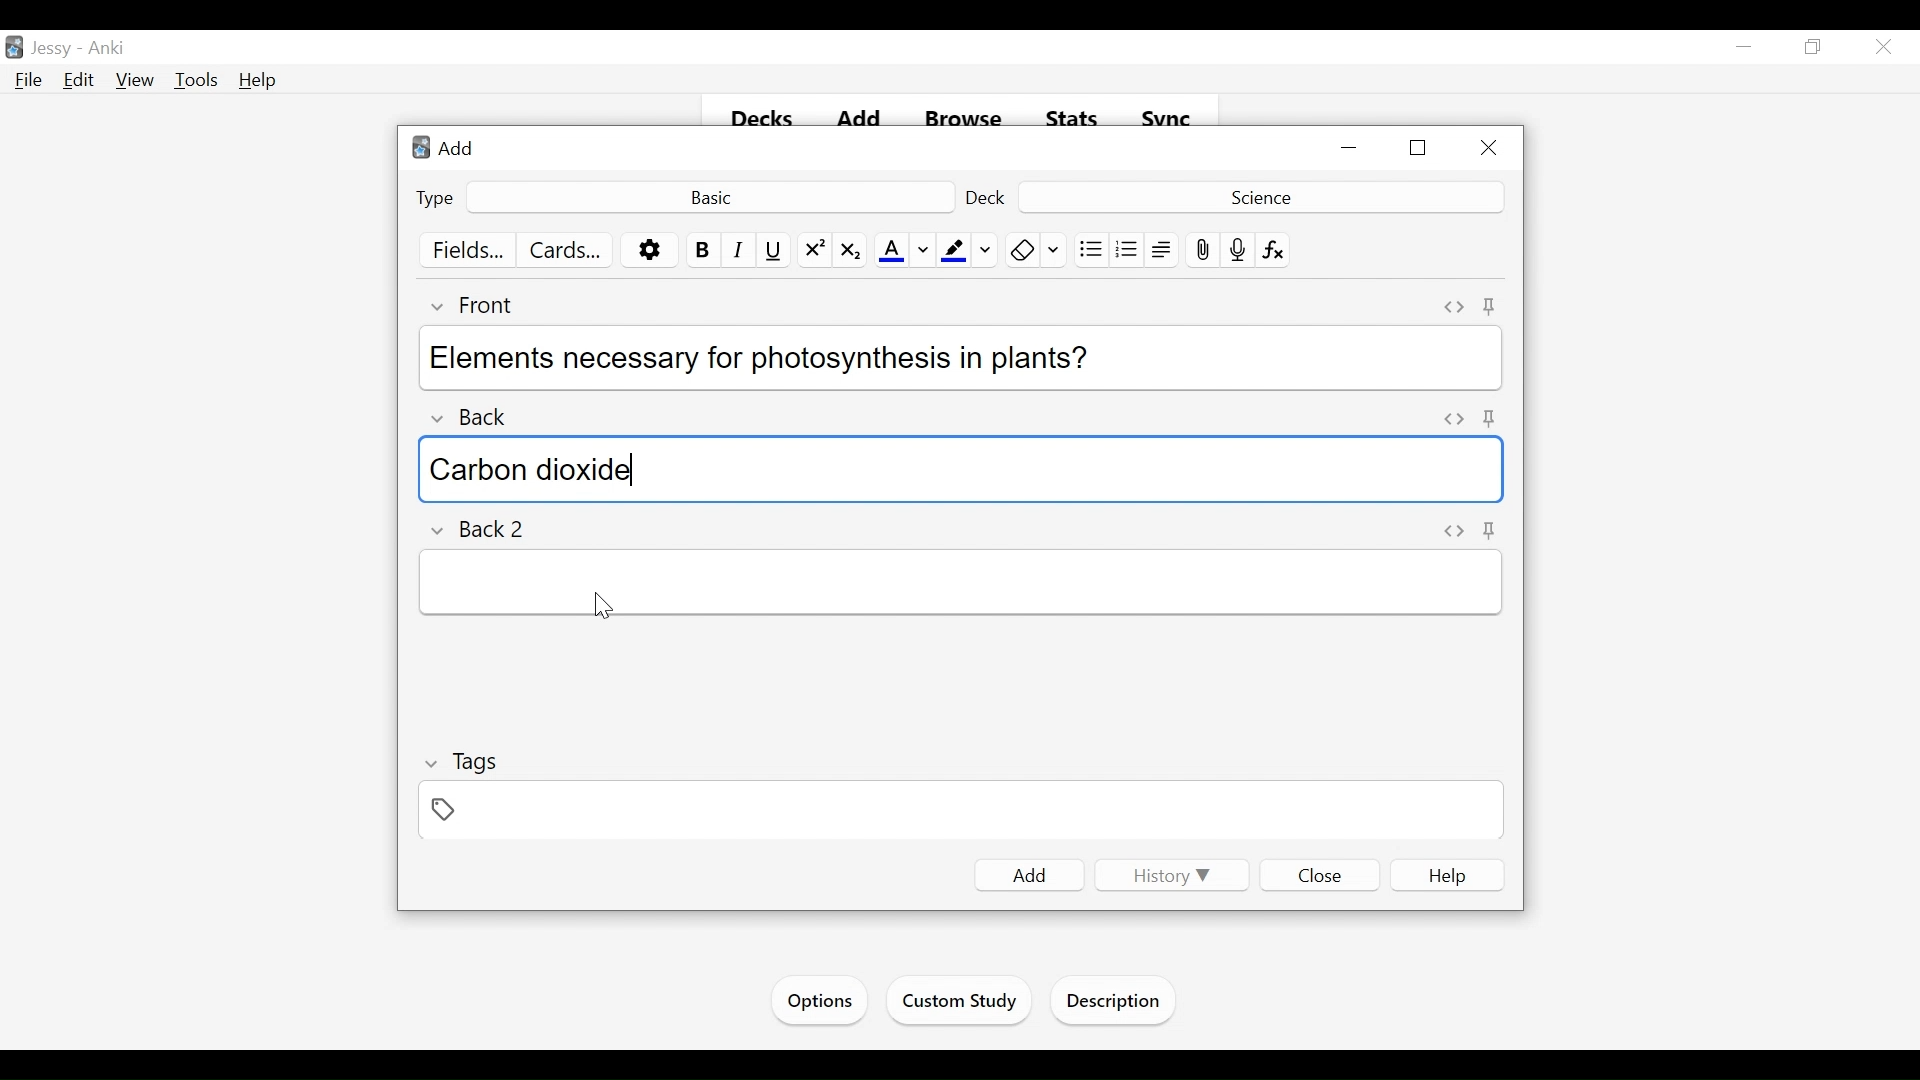 The height and width of the screenshot is (1080, 1920). What do you see at coordinates (1073, 119) in the screenshot?
I see `Stats` at bounding box center [1073, 119].